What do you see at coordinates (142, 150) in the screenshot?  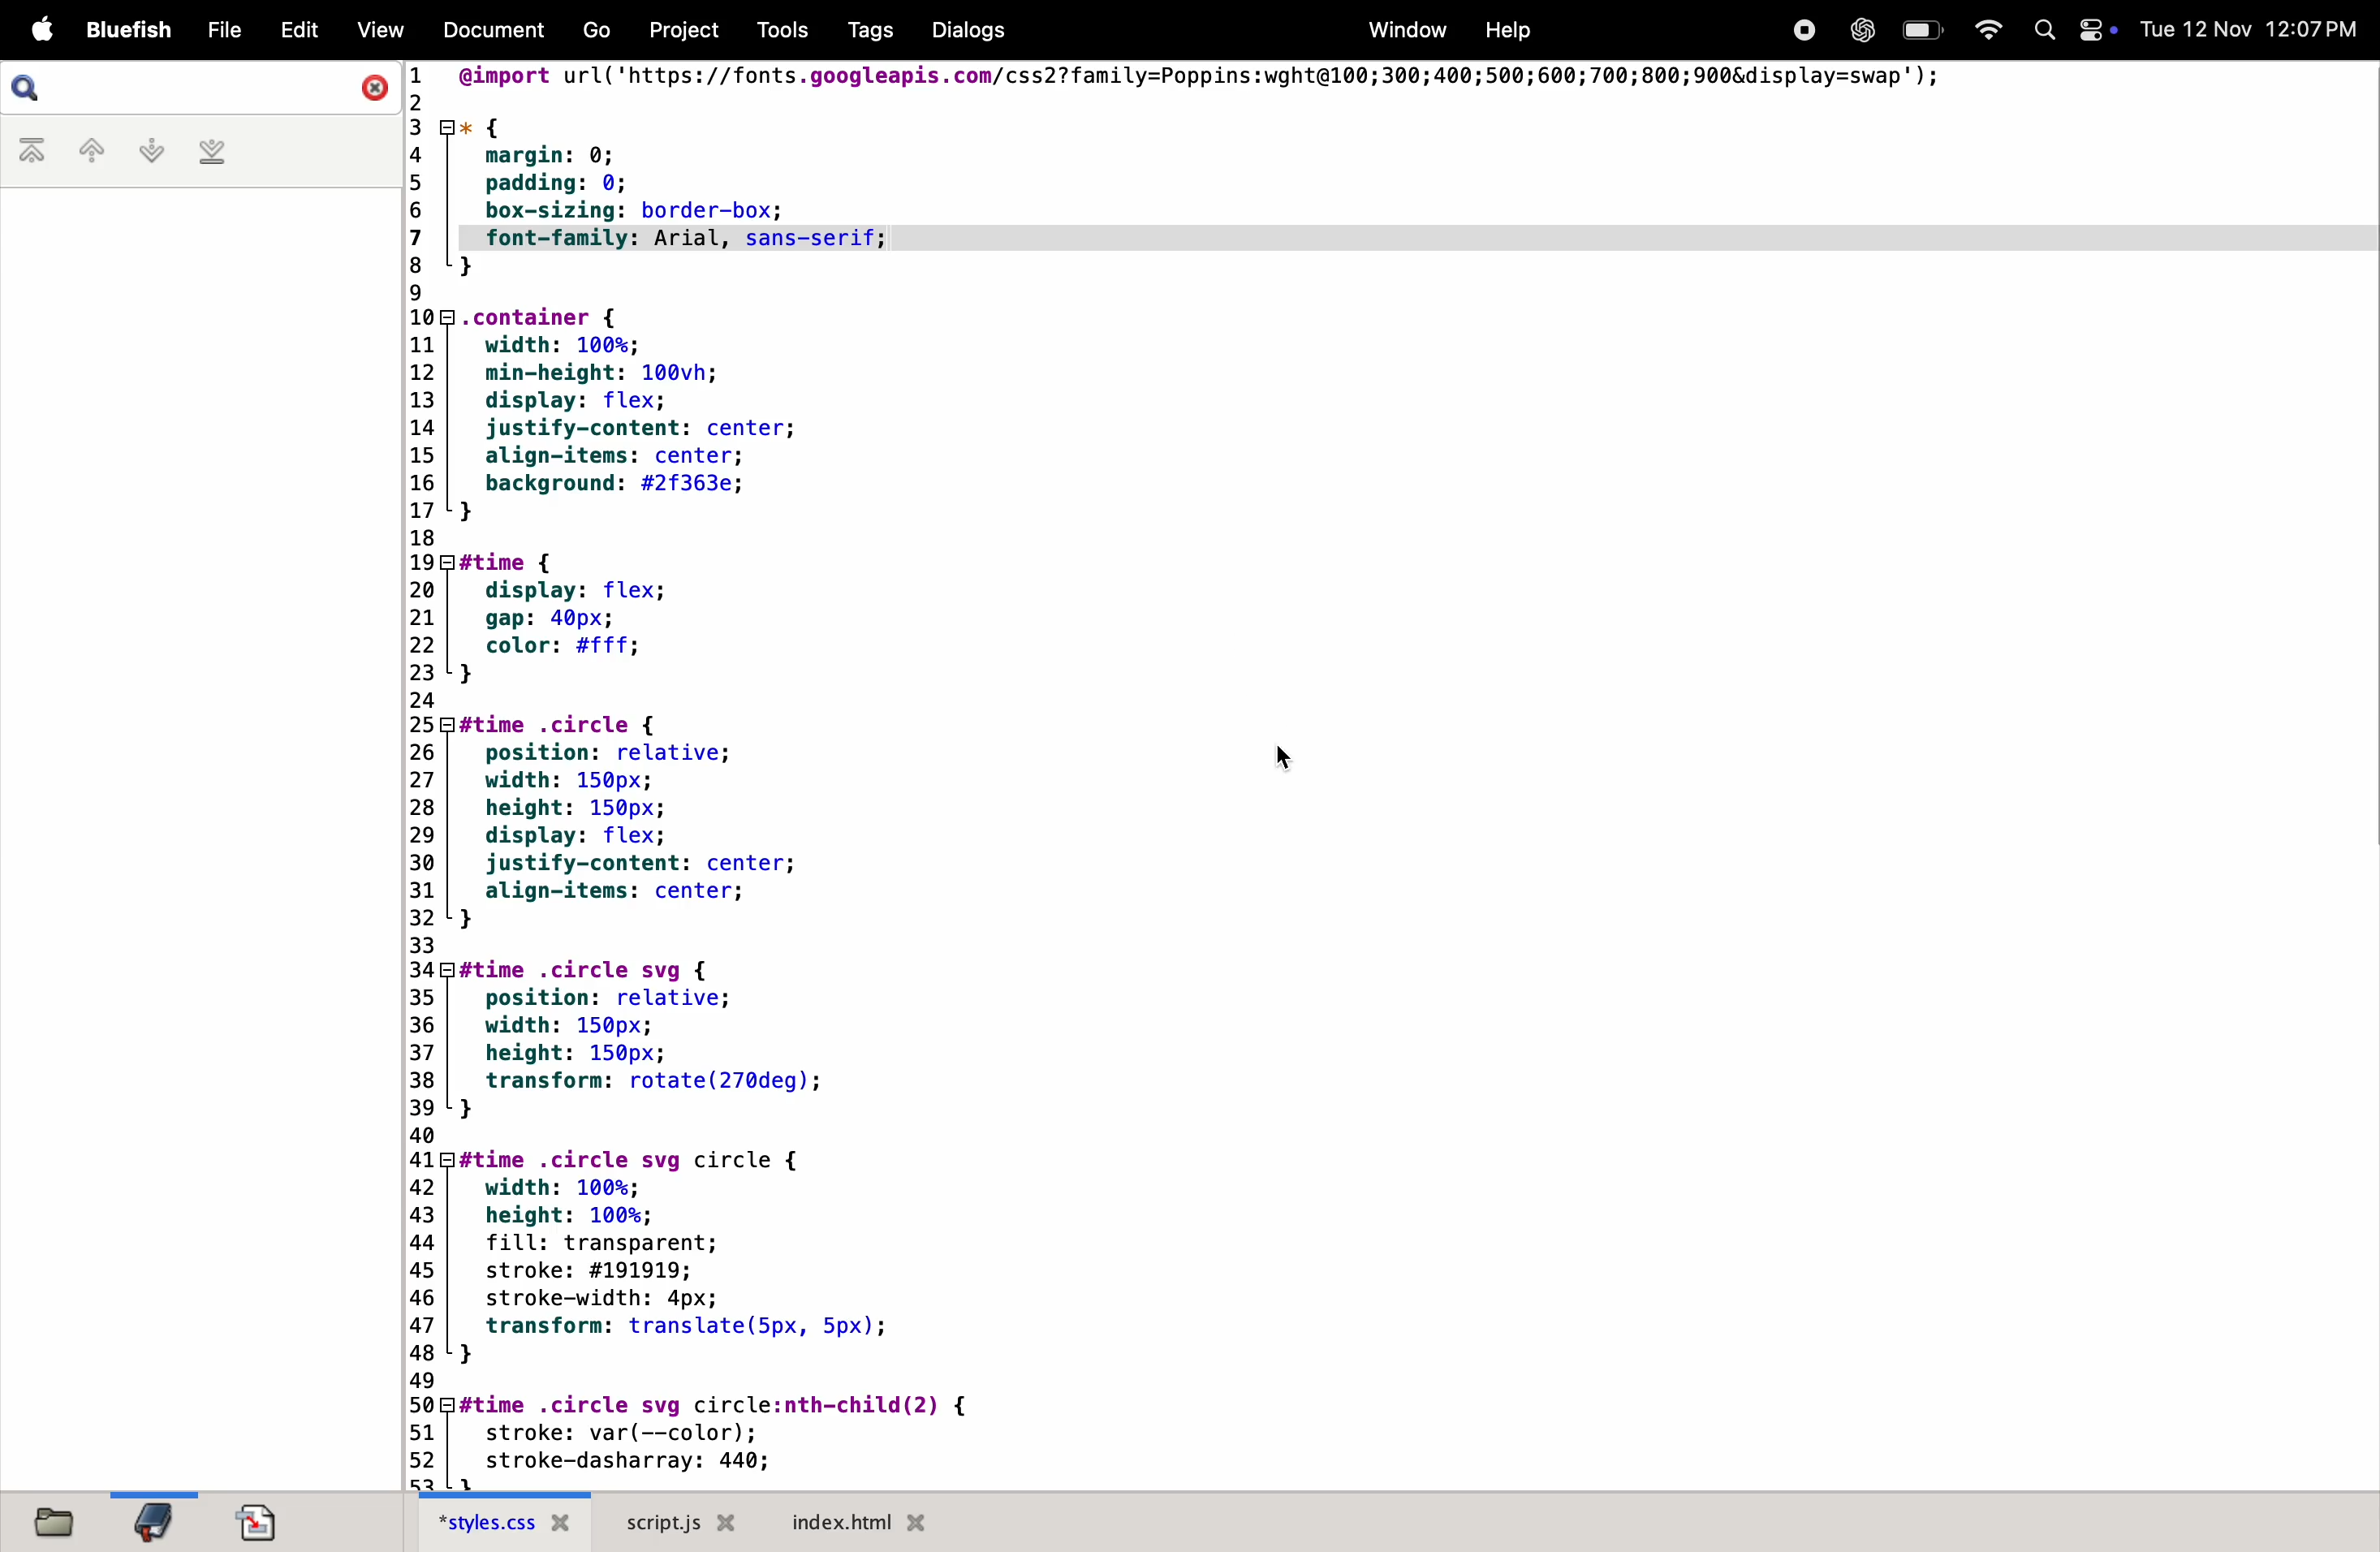 I see `next bookmark` at bounding box center [142, 150].